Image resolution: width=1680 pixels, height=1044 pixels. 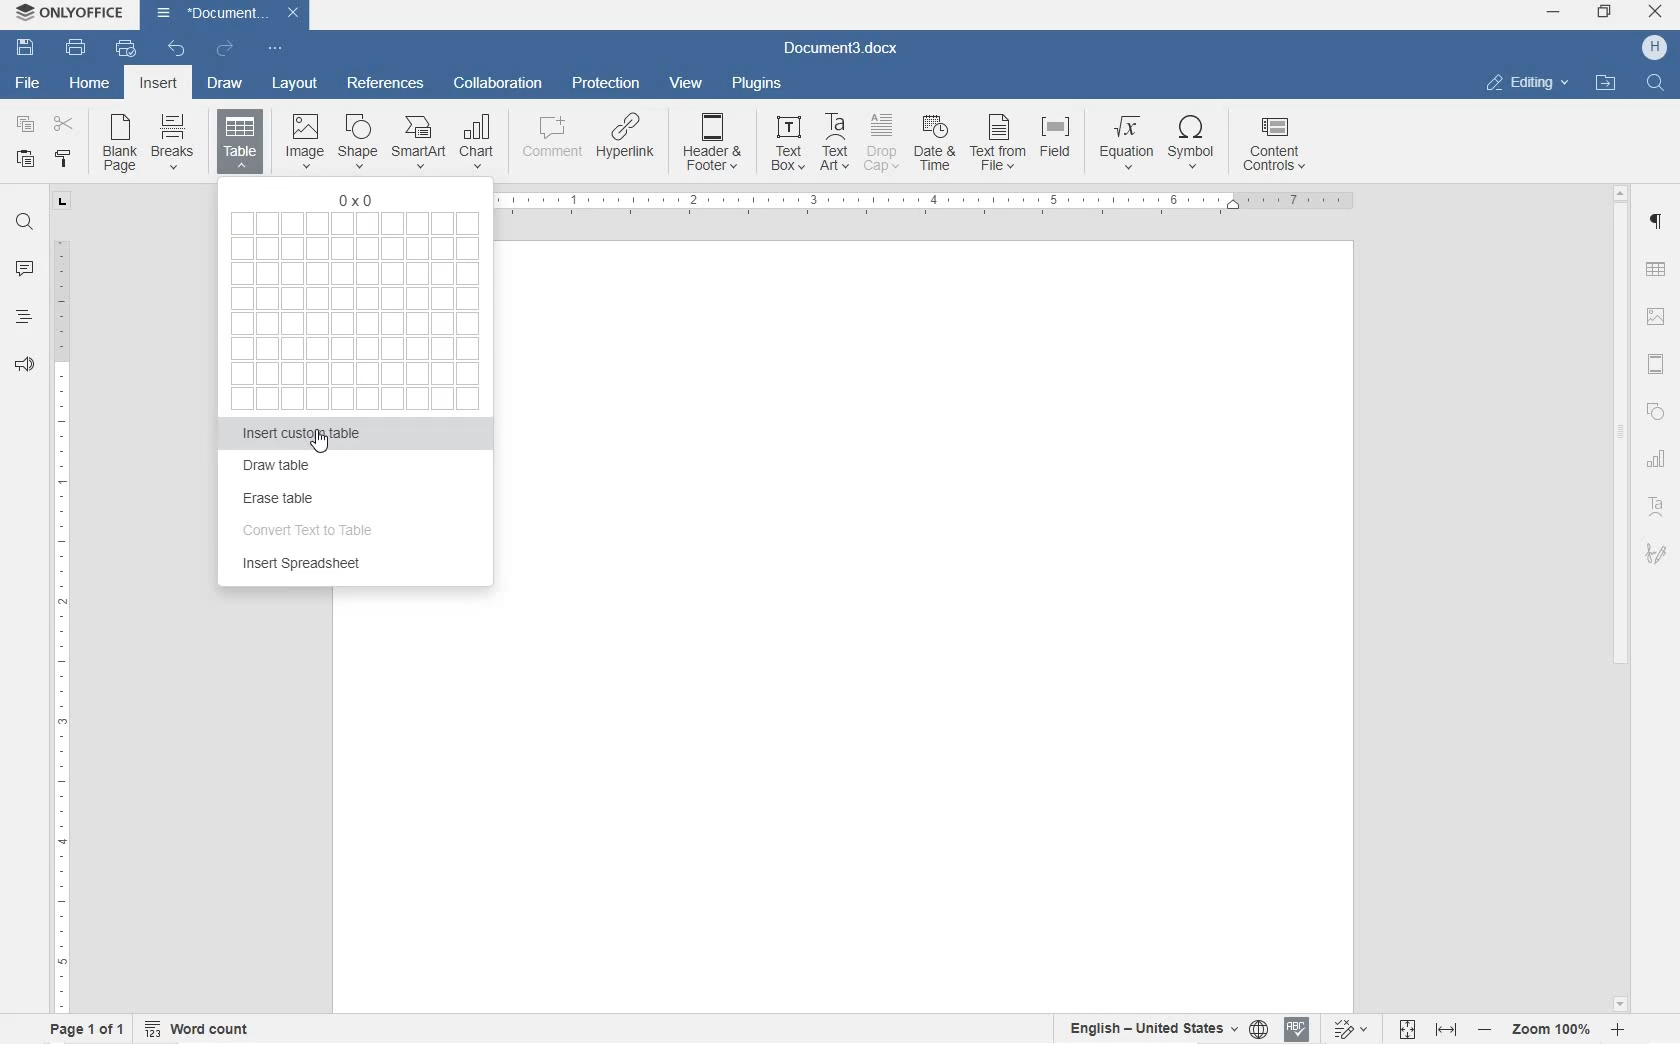 What do you see at coordinates (417, 144) in the screenshot?
I see `SmartArt` at bounding box center [417, 144].